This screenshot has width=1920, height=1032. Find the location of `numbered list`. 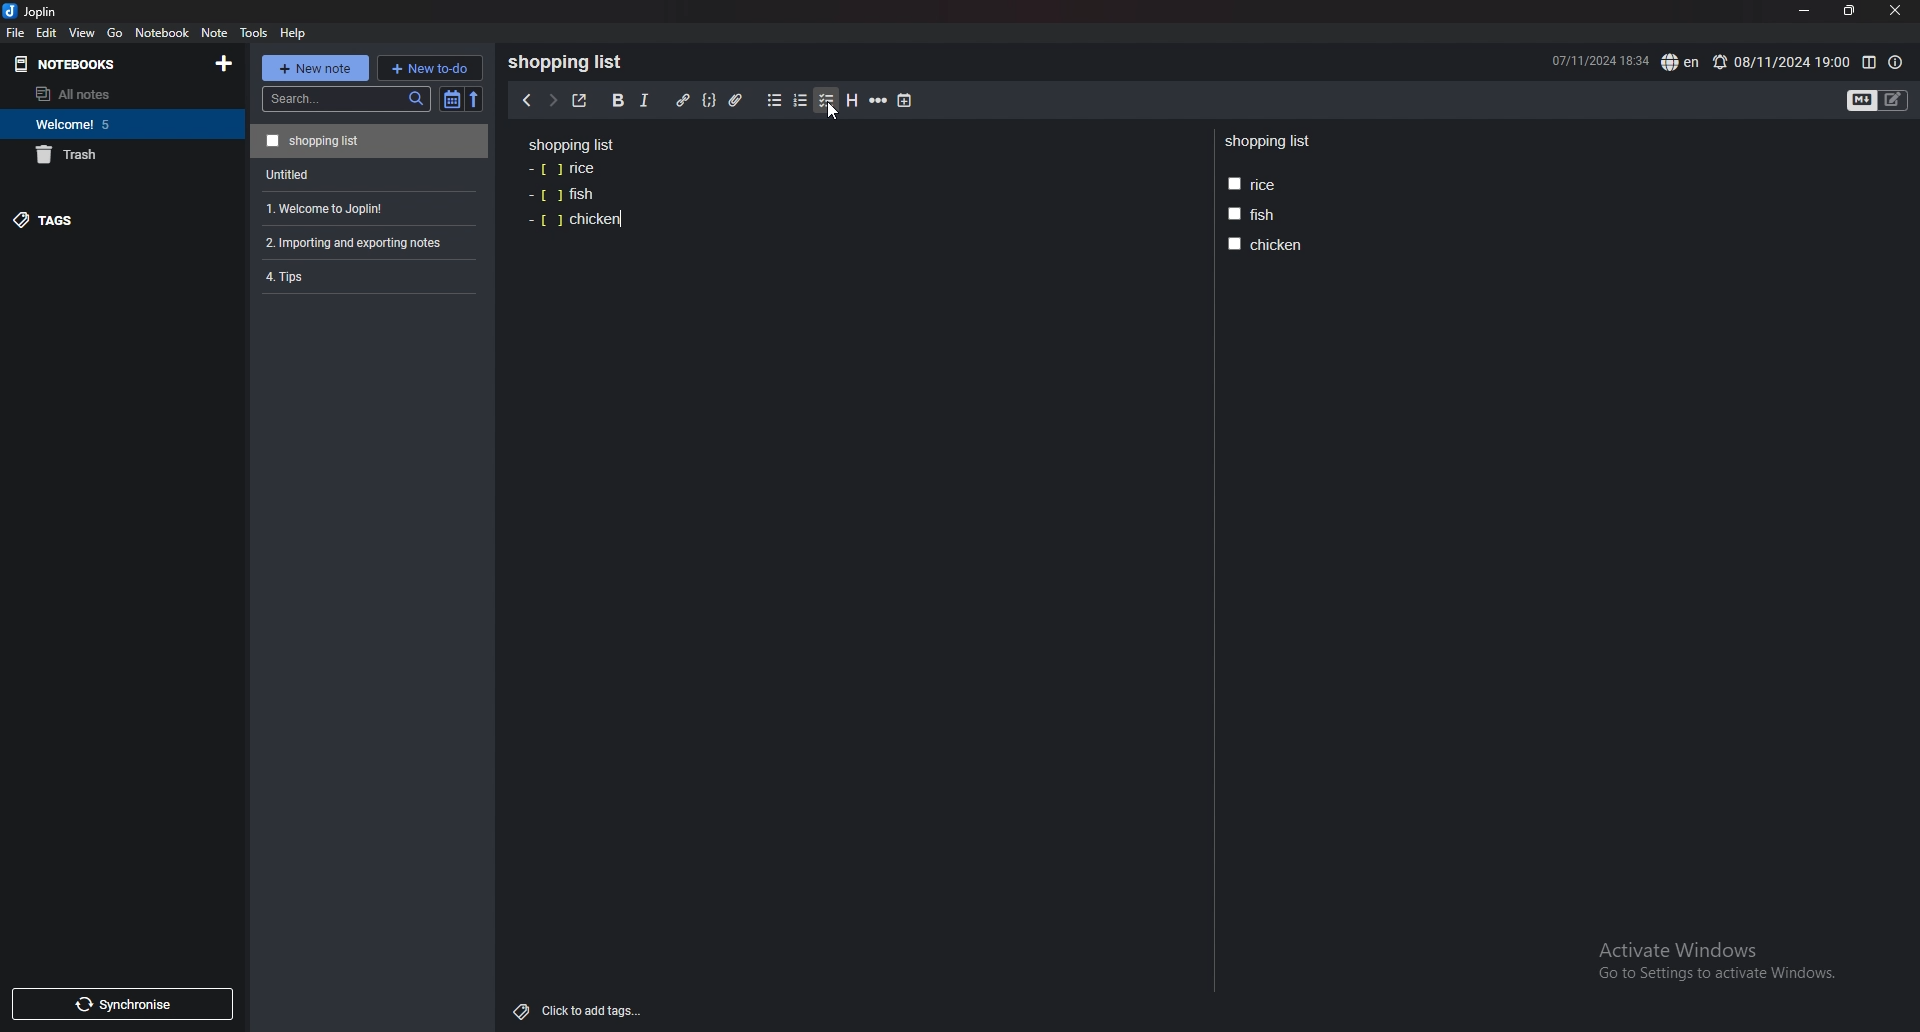

numbered list is located at coordinates (801, 101).